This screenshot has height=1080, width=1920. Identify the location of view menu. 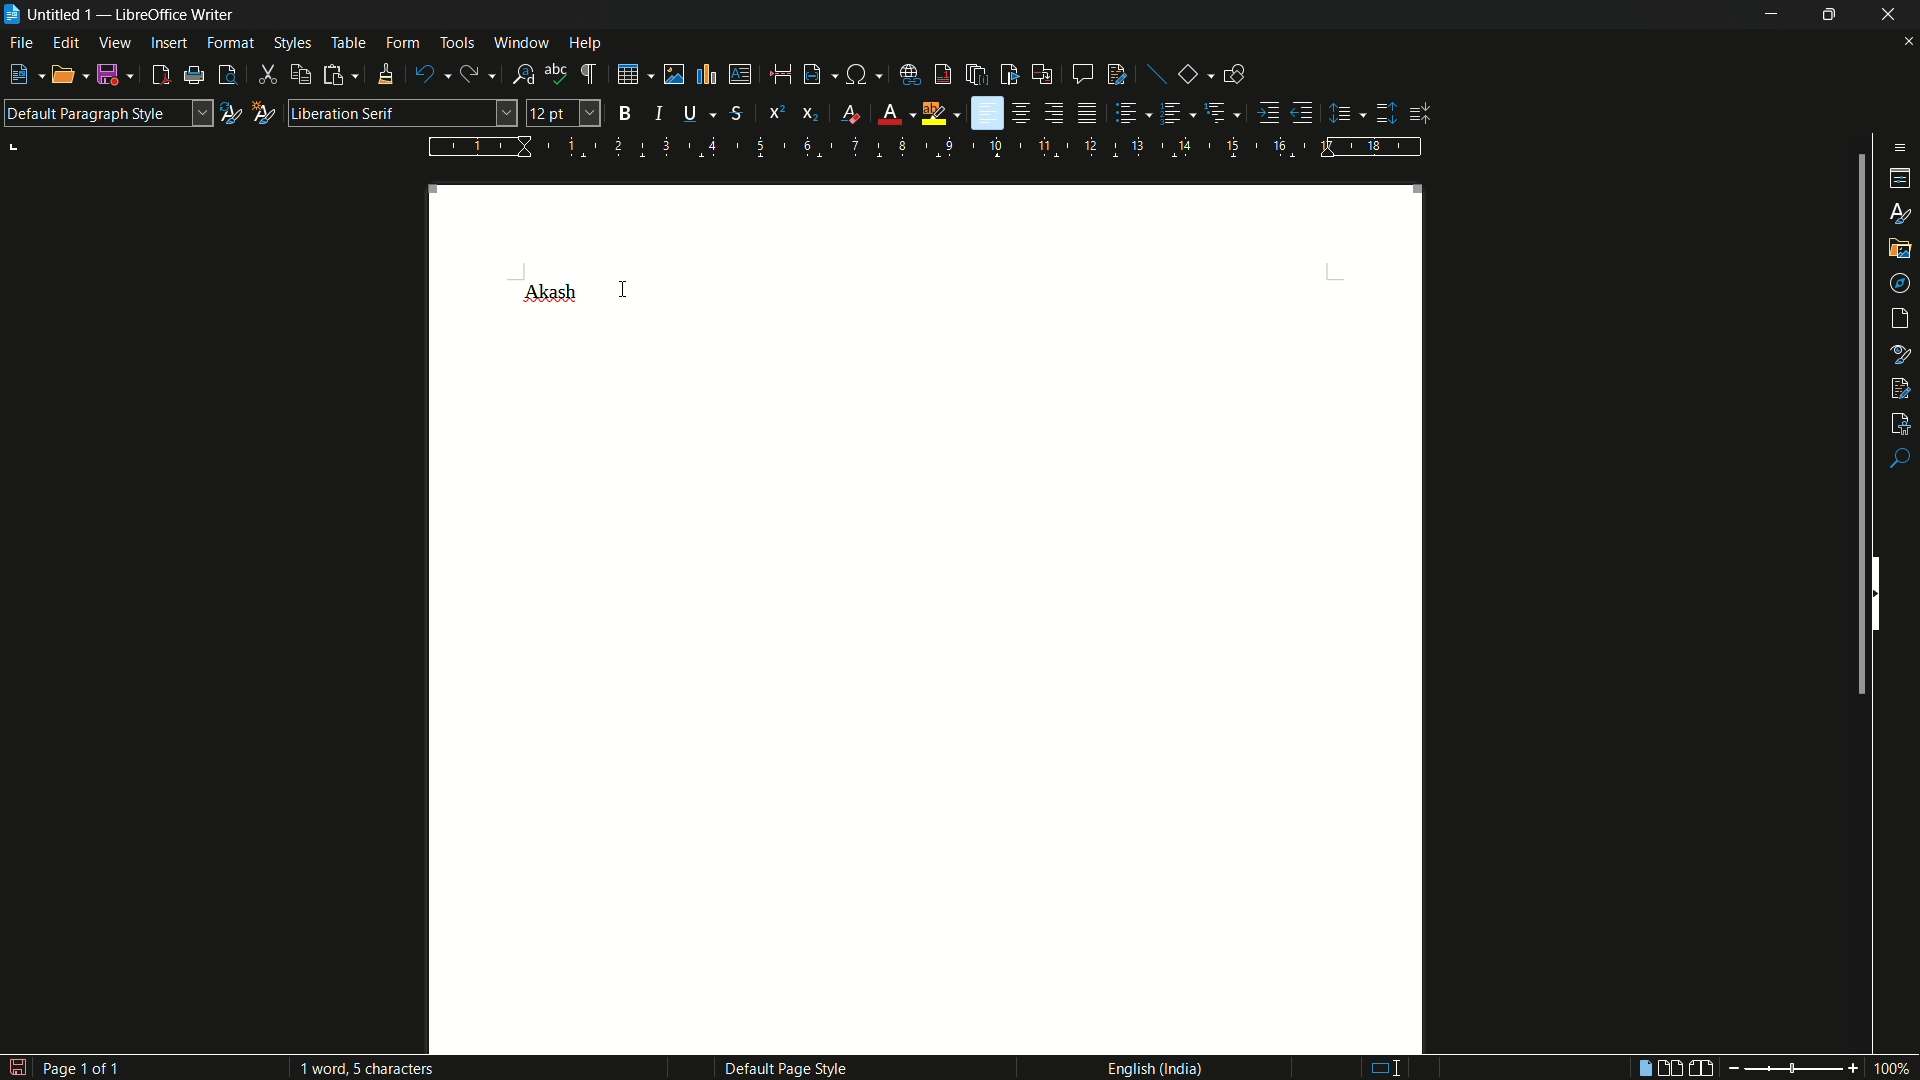
(115, 43).